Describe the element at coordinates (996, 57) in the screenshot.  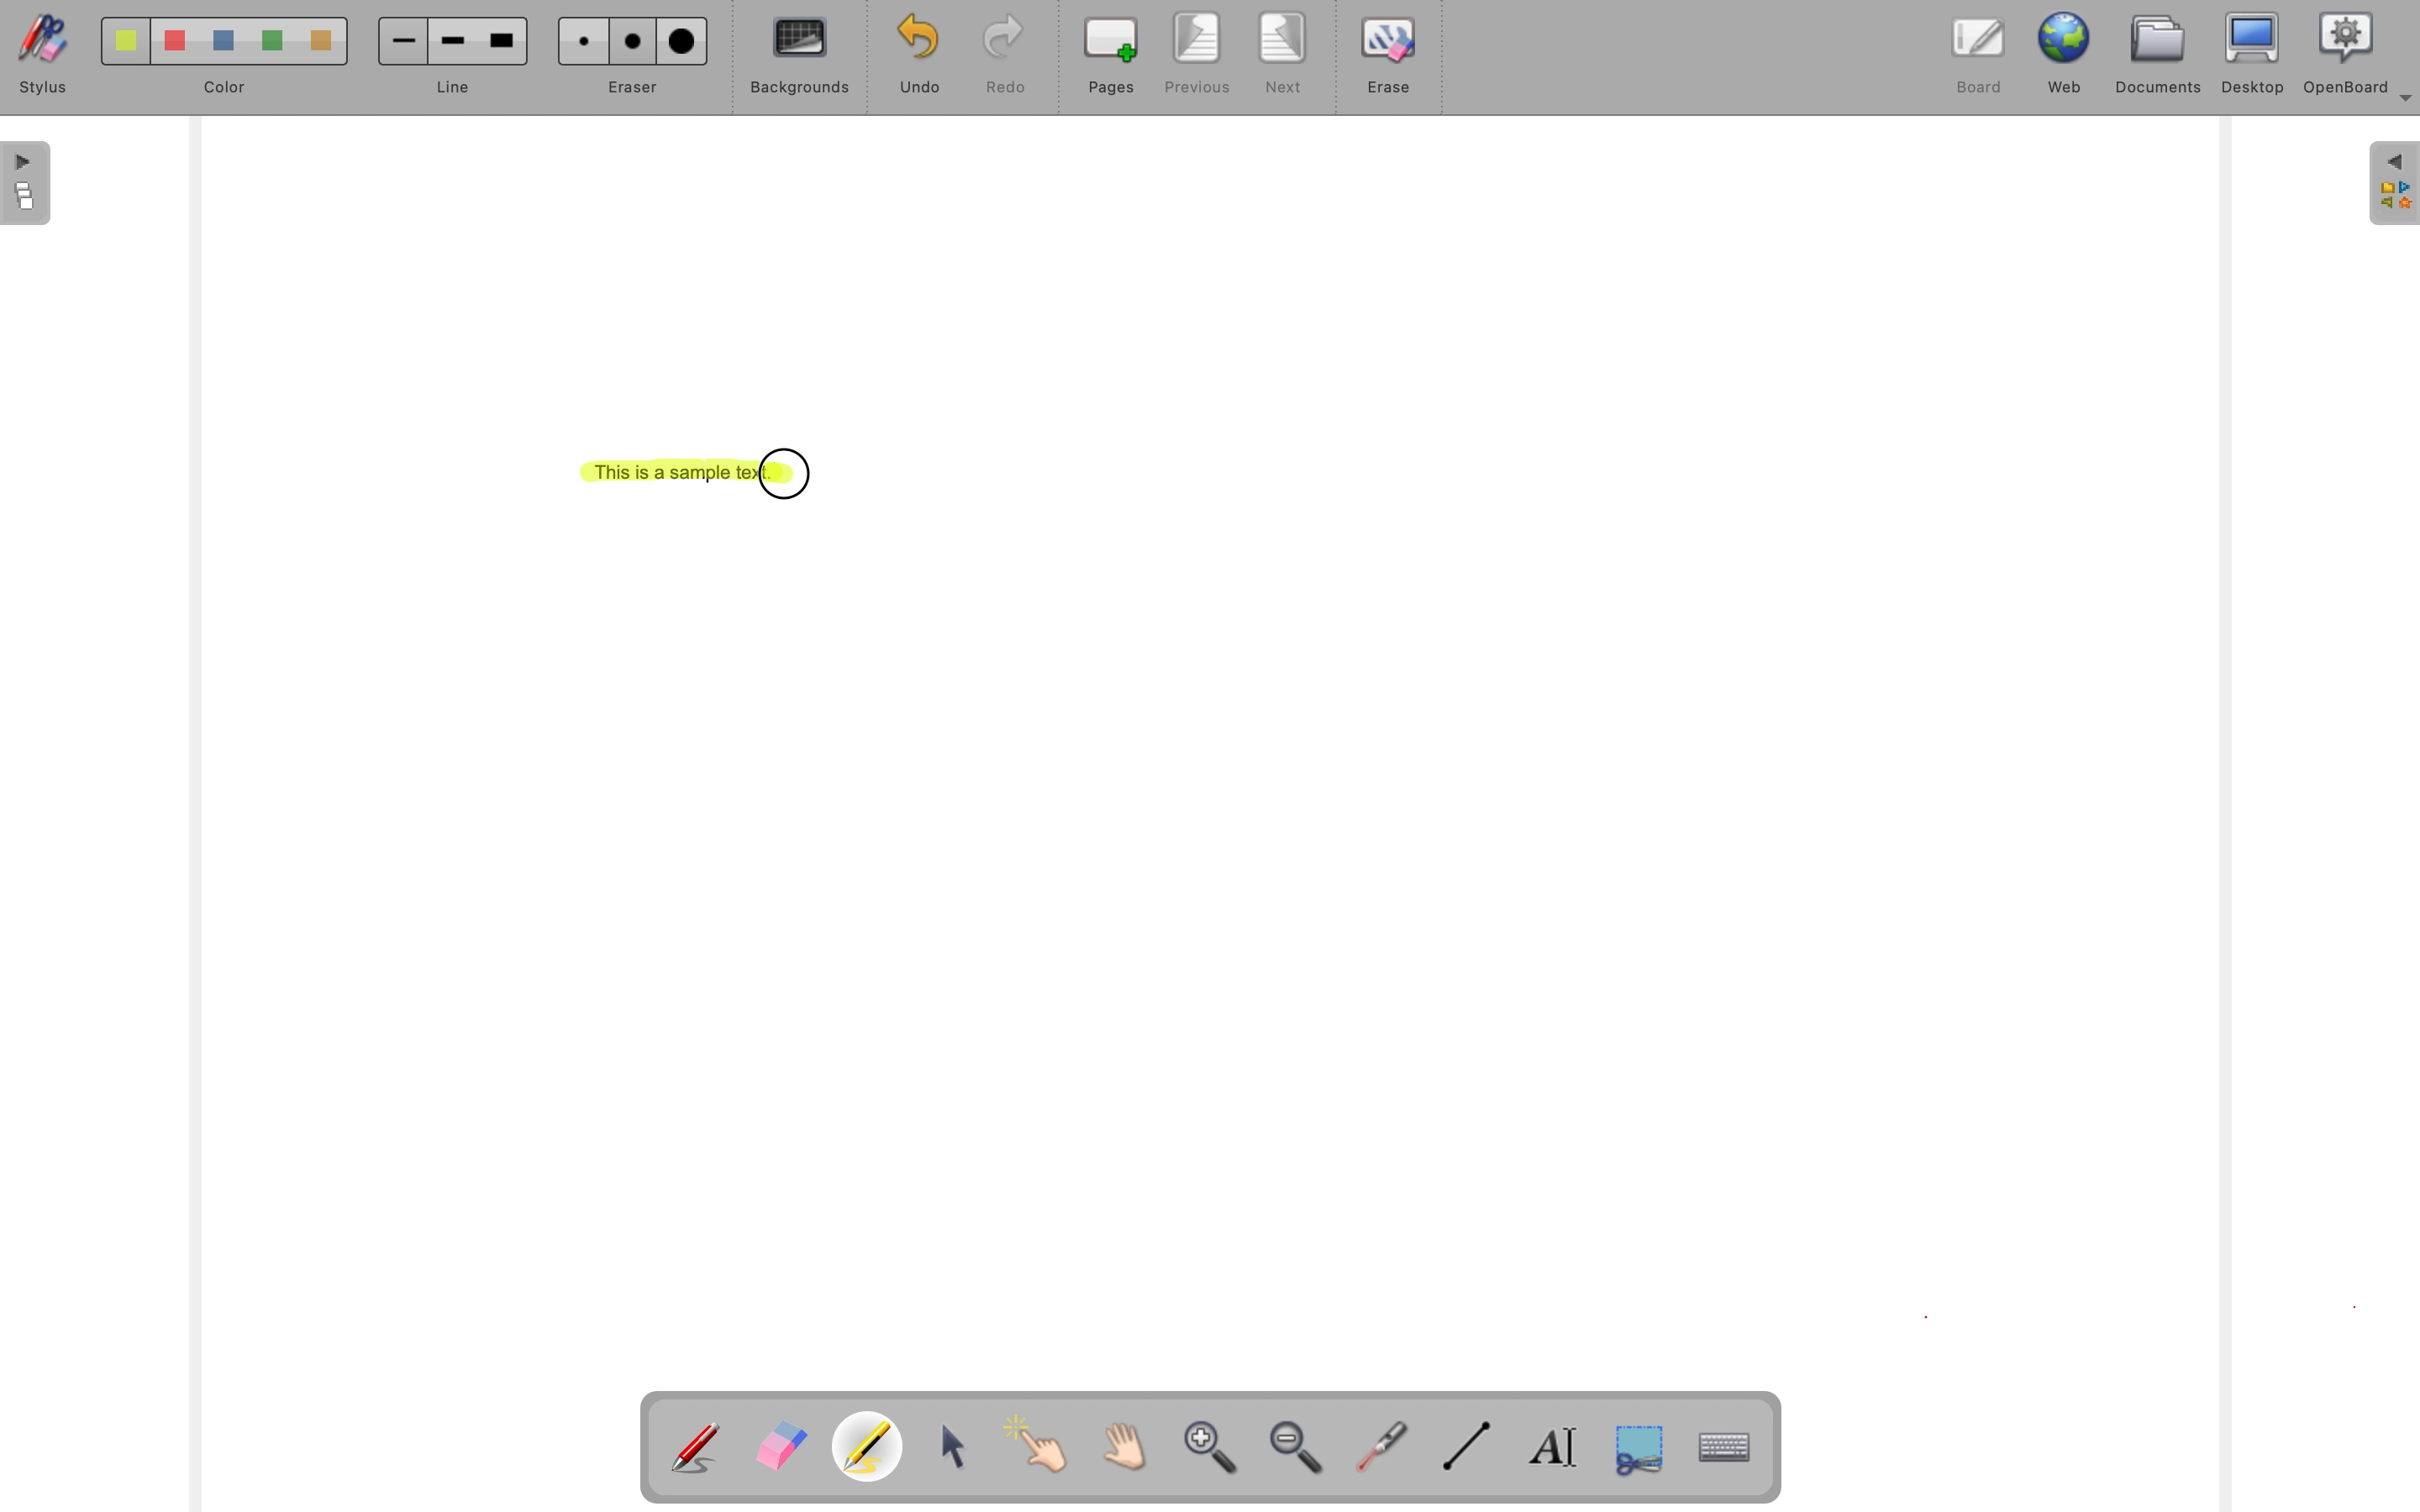
I see `redo` at that location.